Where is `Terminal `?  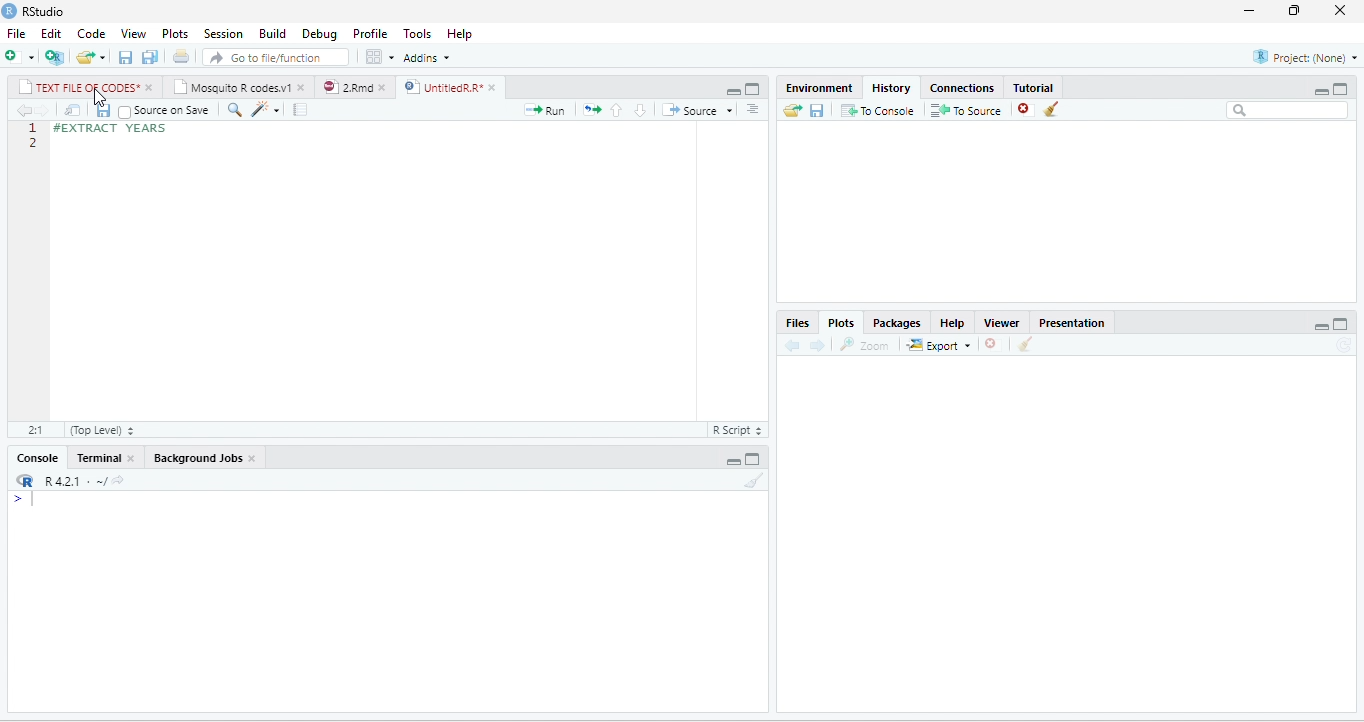
Terminal  is located at coordinates (97, 458).